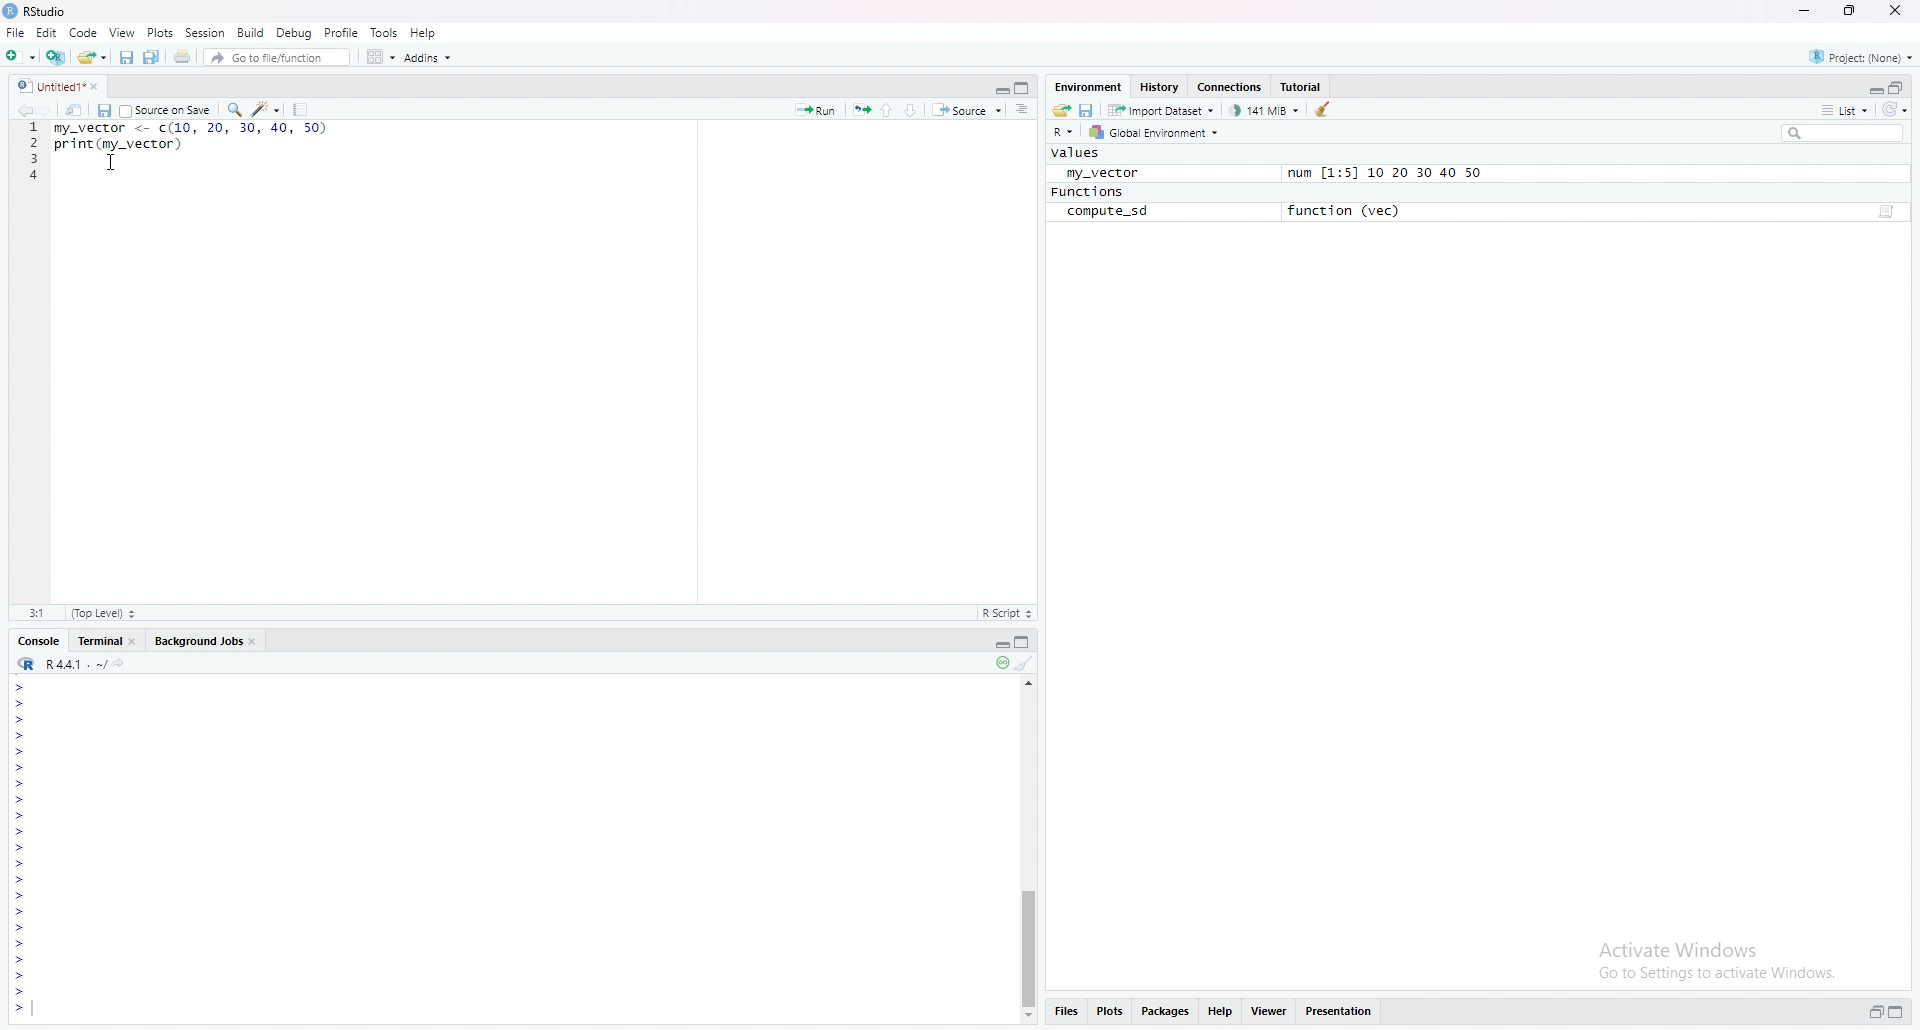  I want to click on Save workspace as, so click(1089, 109).